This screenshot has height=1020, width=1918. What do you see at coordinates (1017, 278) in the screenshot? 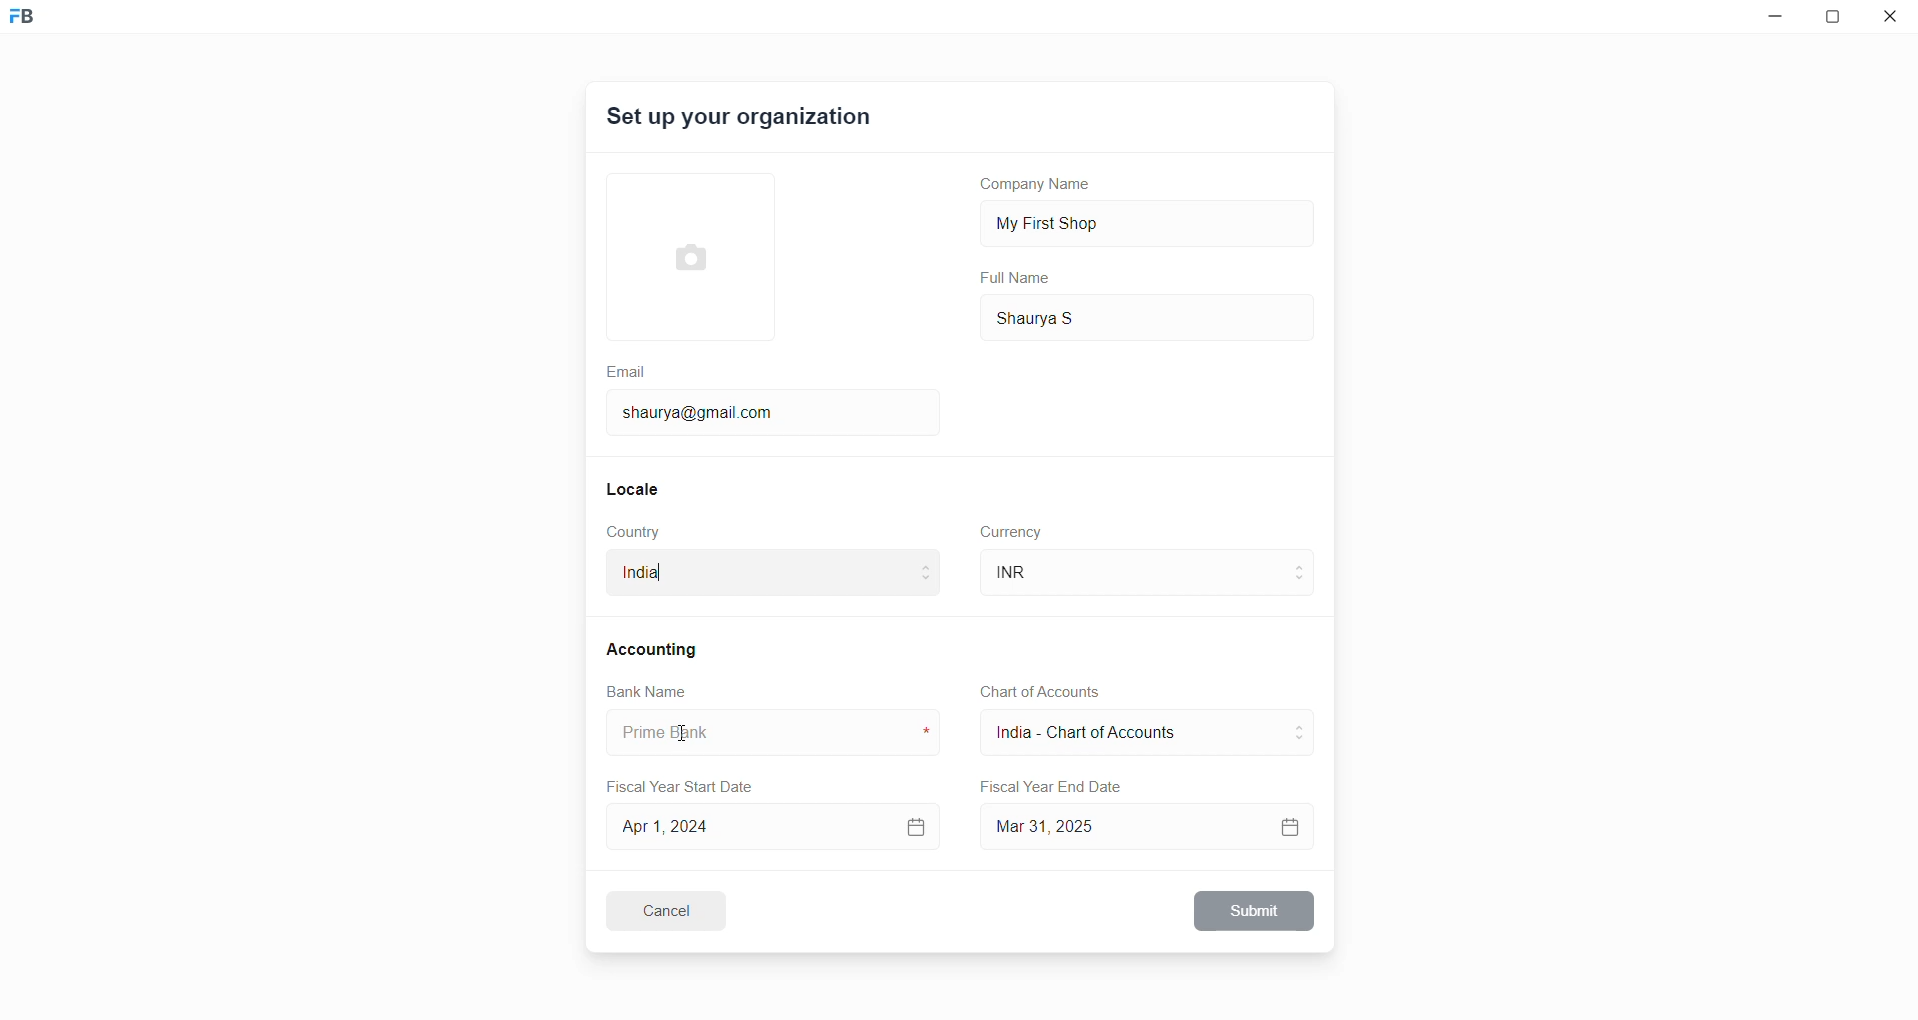
I see `Full Name` at bounding box center [1017, 278].